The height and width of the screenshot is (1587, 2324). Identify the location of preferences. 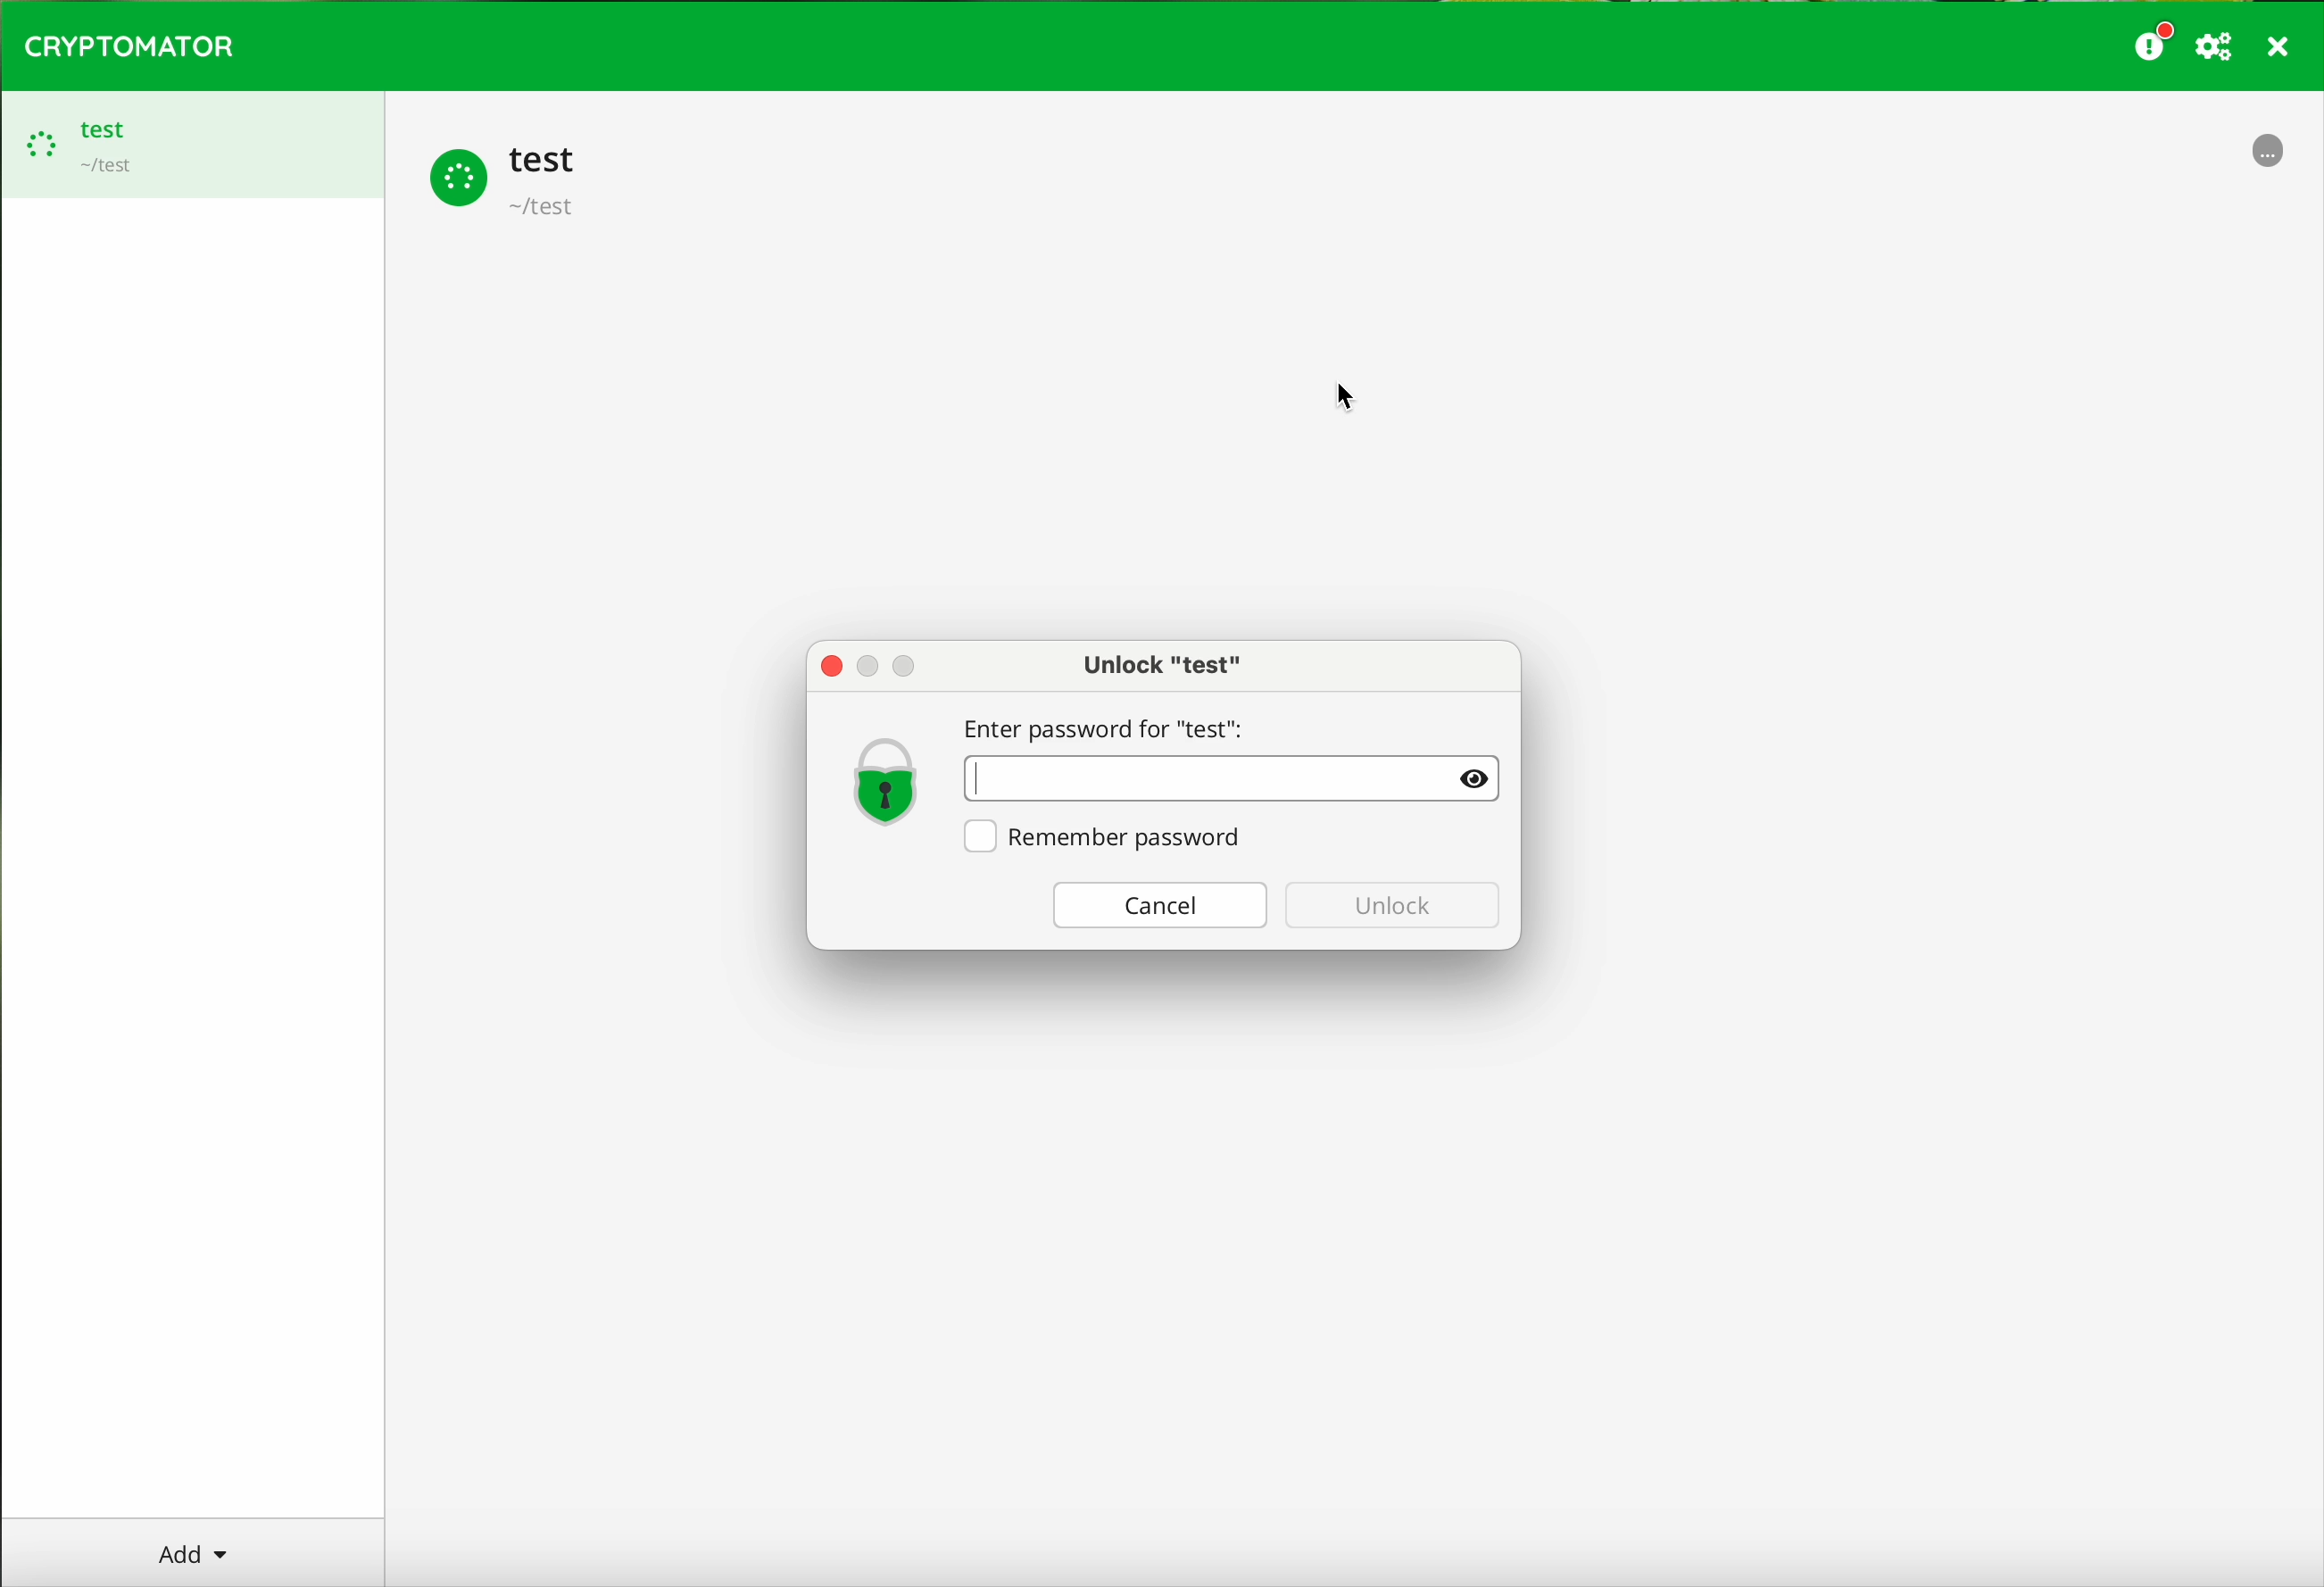
(2217, 48).